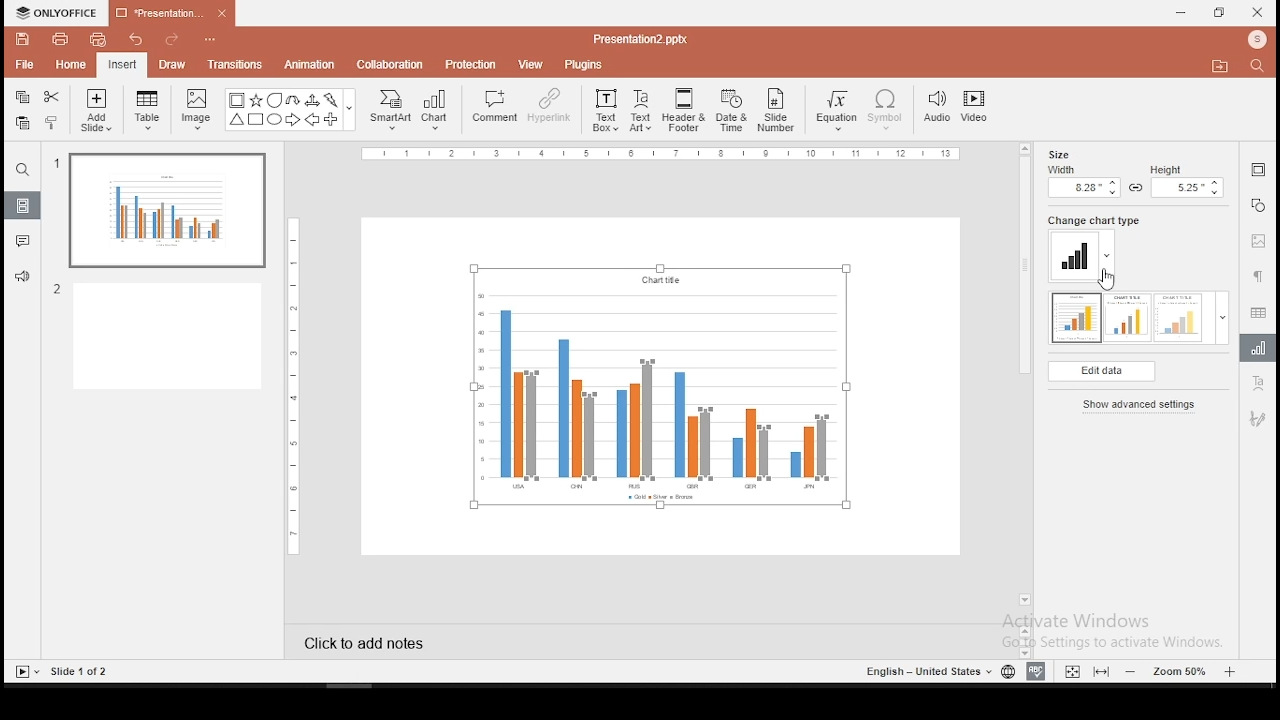 The height and width of the screenshot is (720, 1280). I want to click on add slide, so click(96, 110).